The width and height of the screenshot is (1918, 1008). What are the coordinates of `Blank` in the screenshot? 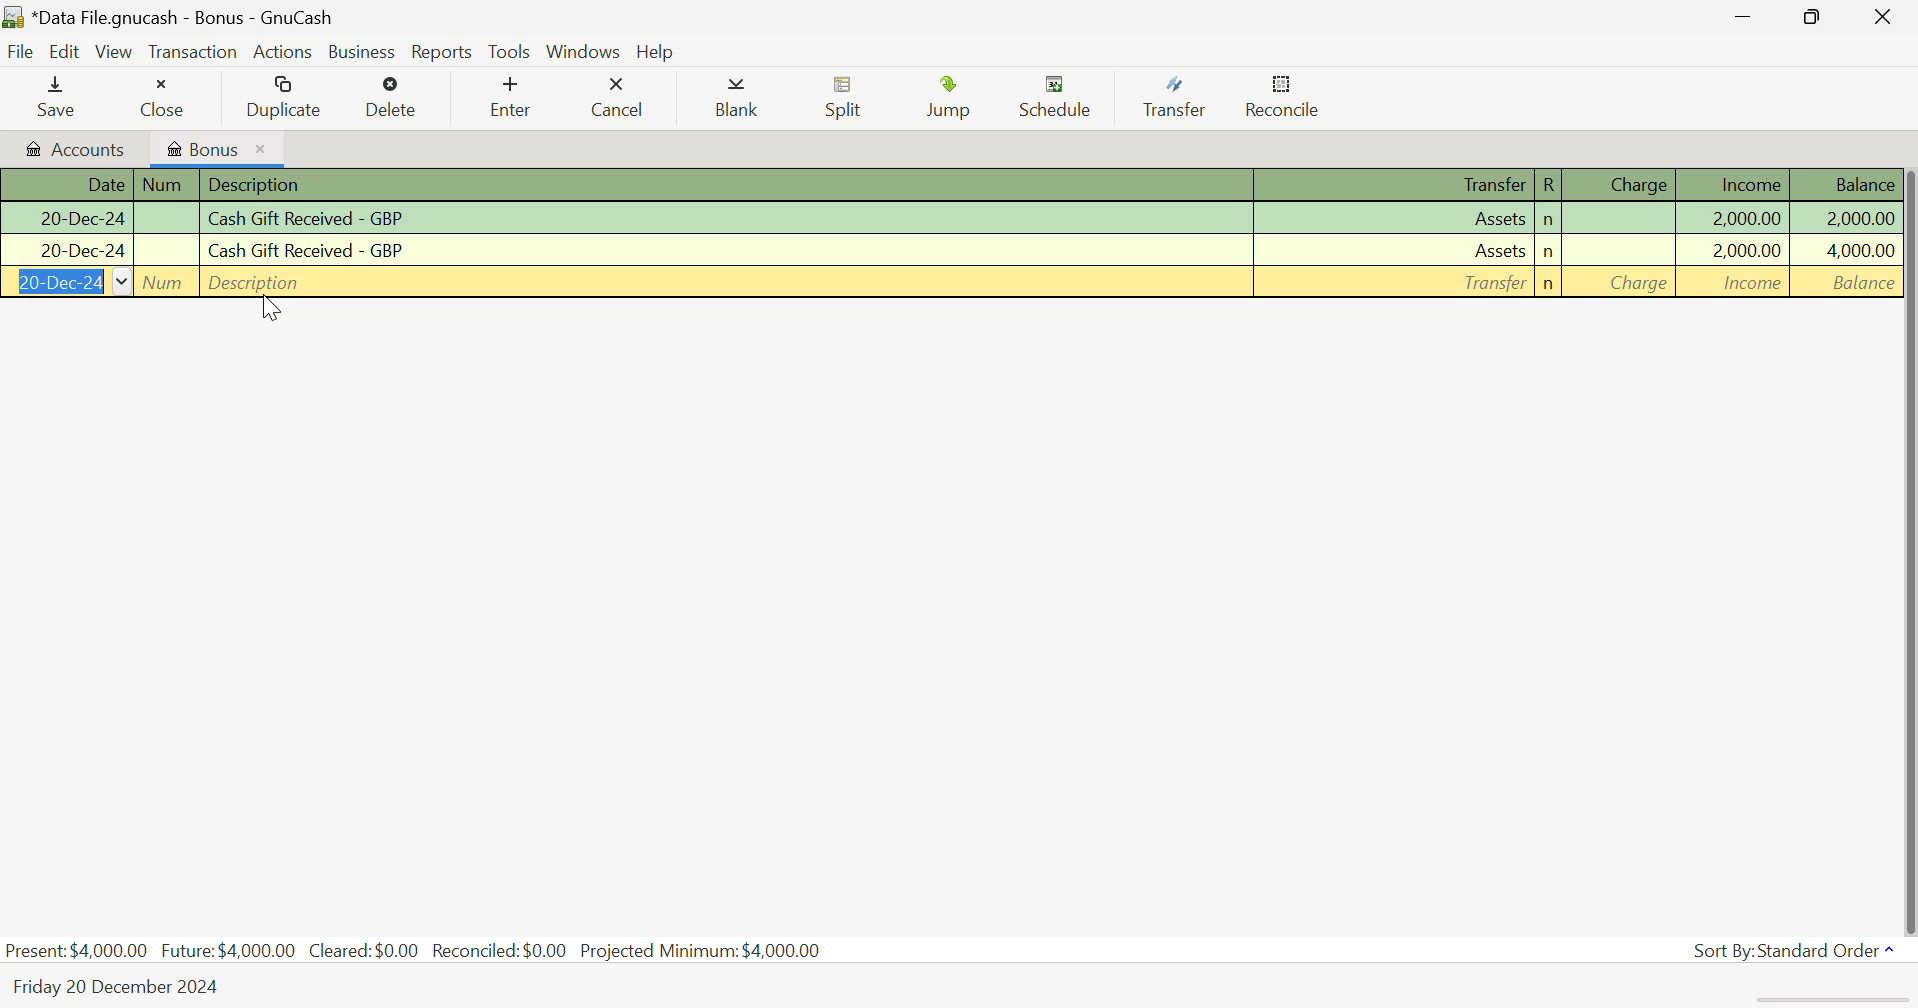 It's located at (740, 99).